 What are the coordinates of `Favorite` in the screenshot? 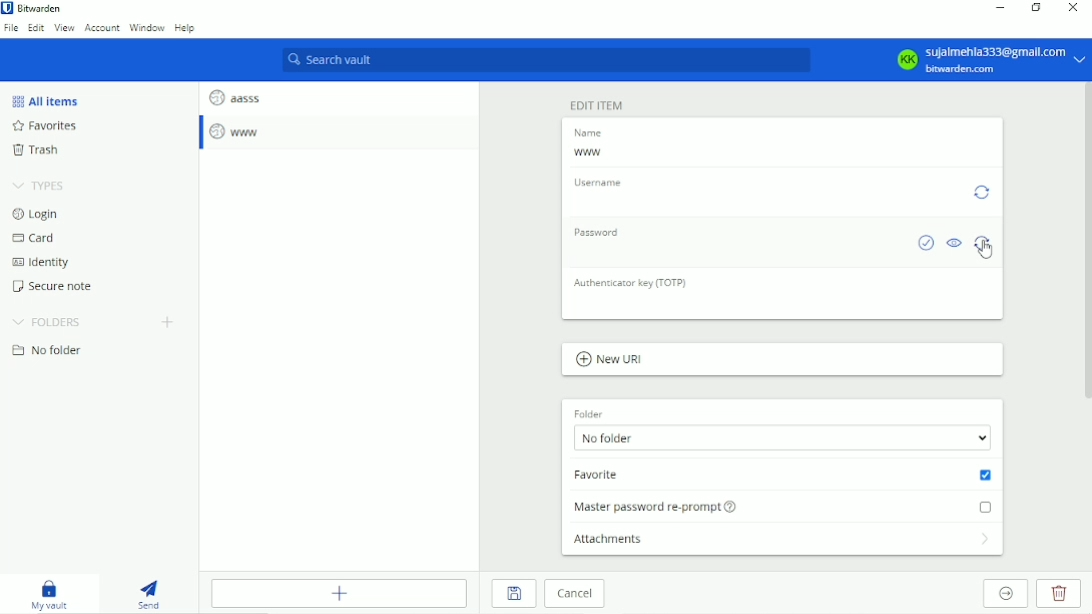 It's located at (784, 475).